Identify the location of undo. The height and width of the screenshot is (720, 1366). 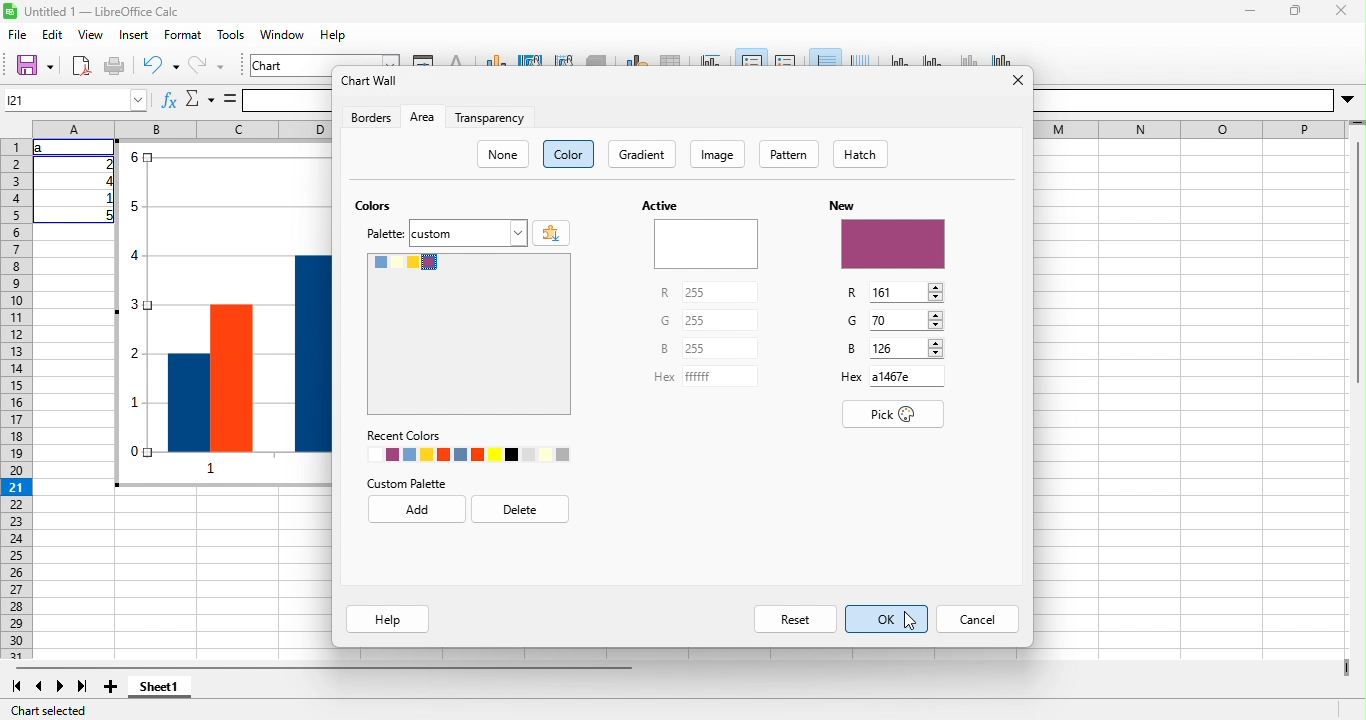
(161, 66).